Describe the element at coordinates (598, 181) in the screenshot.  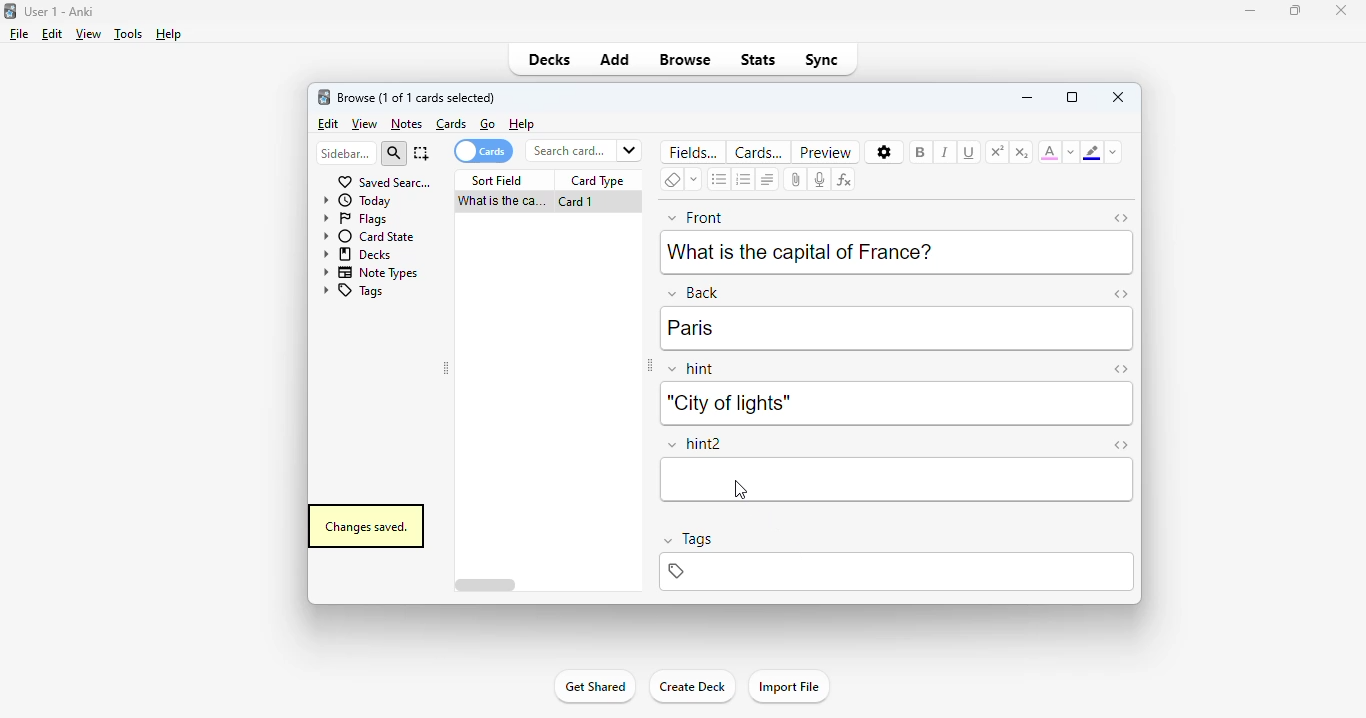
I see `card type` at that location.